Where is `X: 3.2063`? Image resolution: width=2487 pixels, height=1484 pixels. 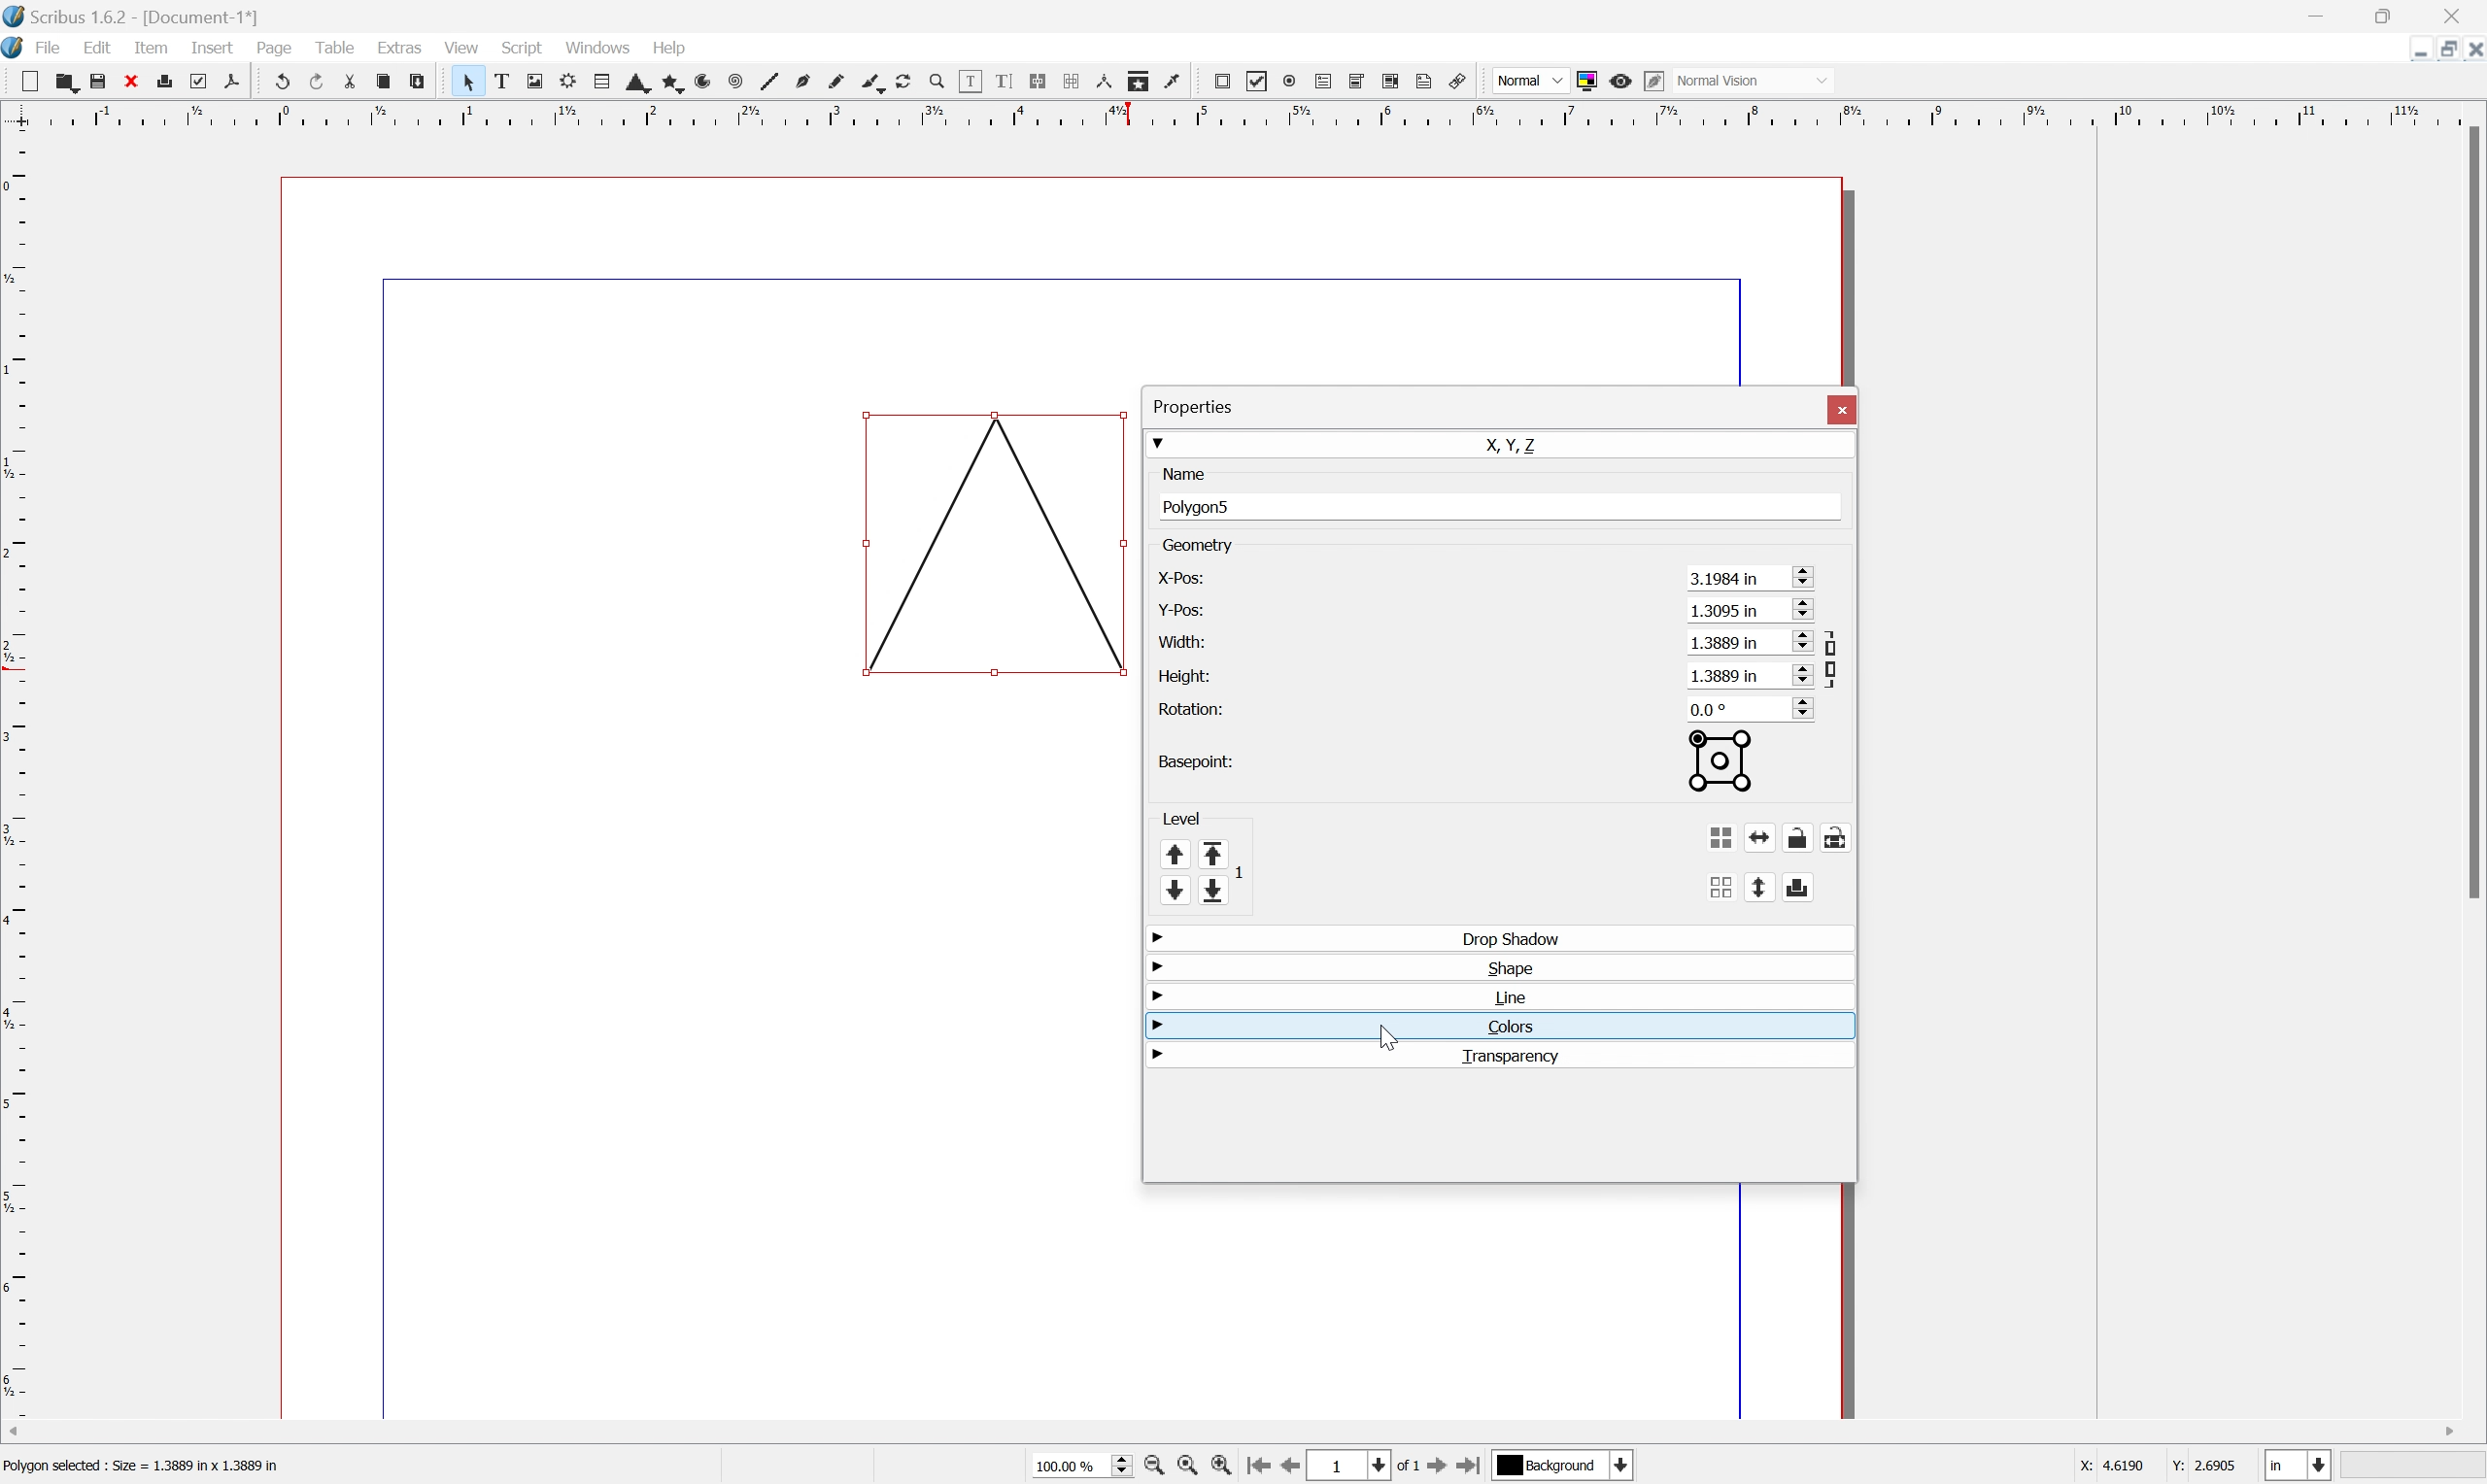
X: 3.2063 is located at coordinates (2106, 1466).